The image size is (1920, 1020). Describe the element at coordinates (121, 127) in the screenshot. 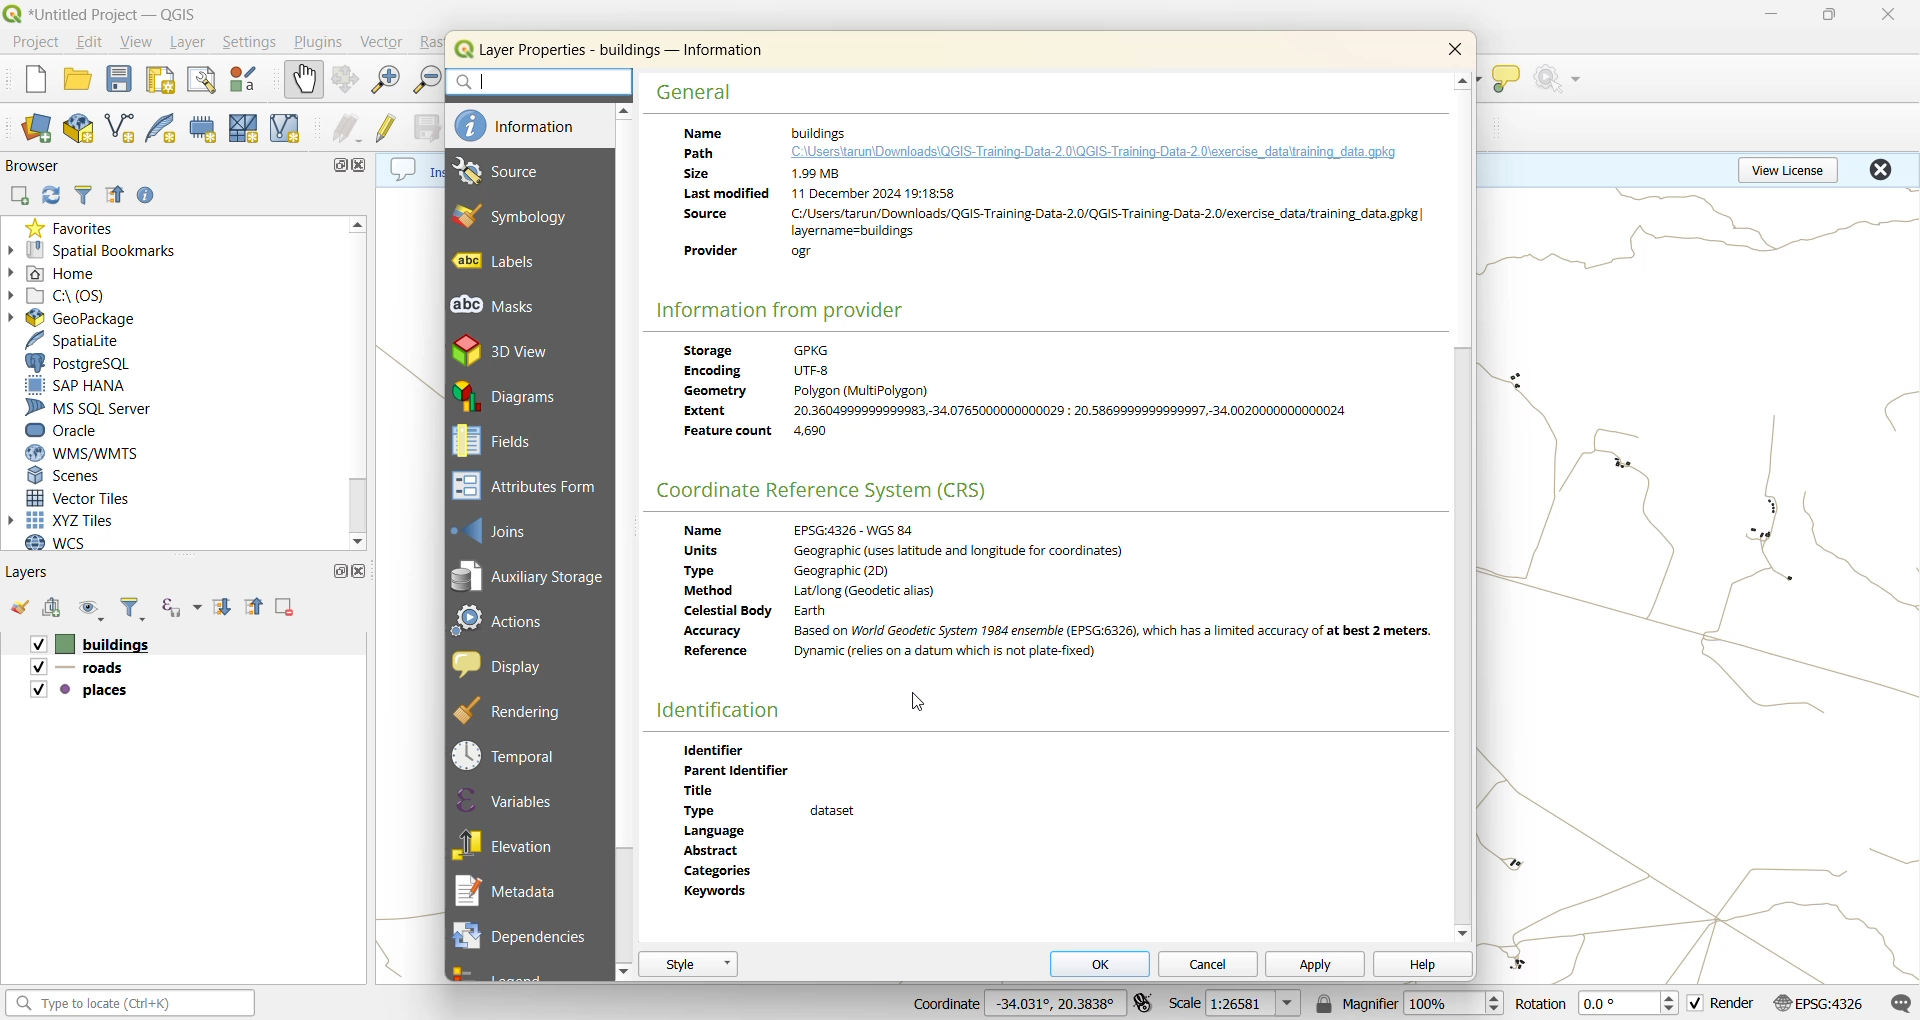

I see `new shapefile` at that location.